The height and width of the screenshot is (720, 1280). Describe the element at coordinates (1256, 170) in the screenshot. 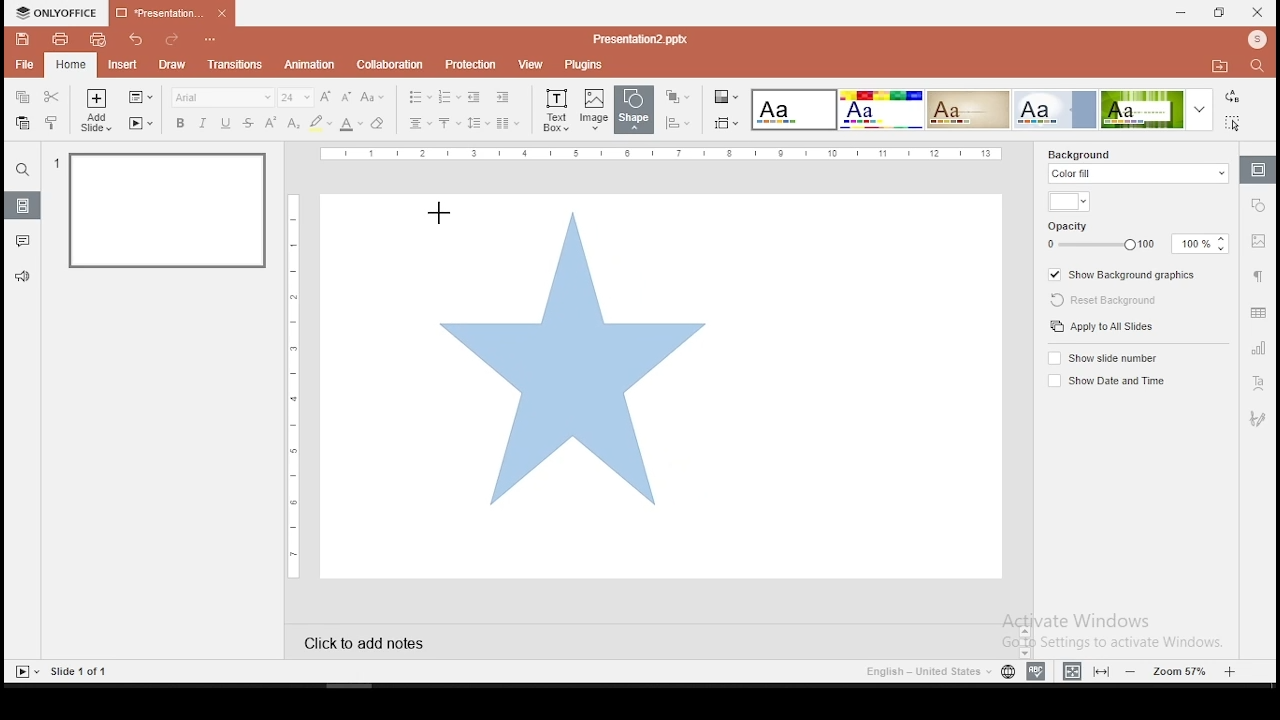

I see `slide settings` at that location.